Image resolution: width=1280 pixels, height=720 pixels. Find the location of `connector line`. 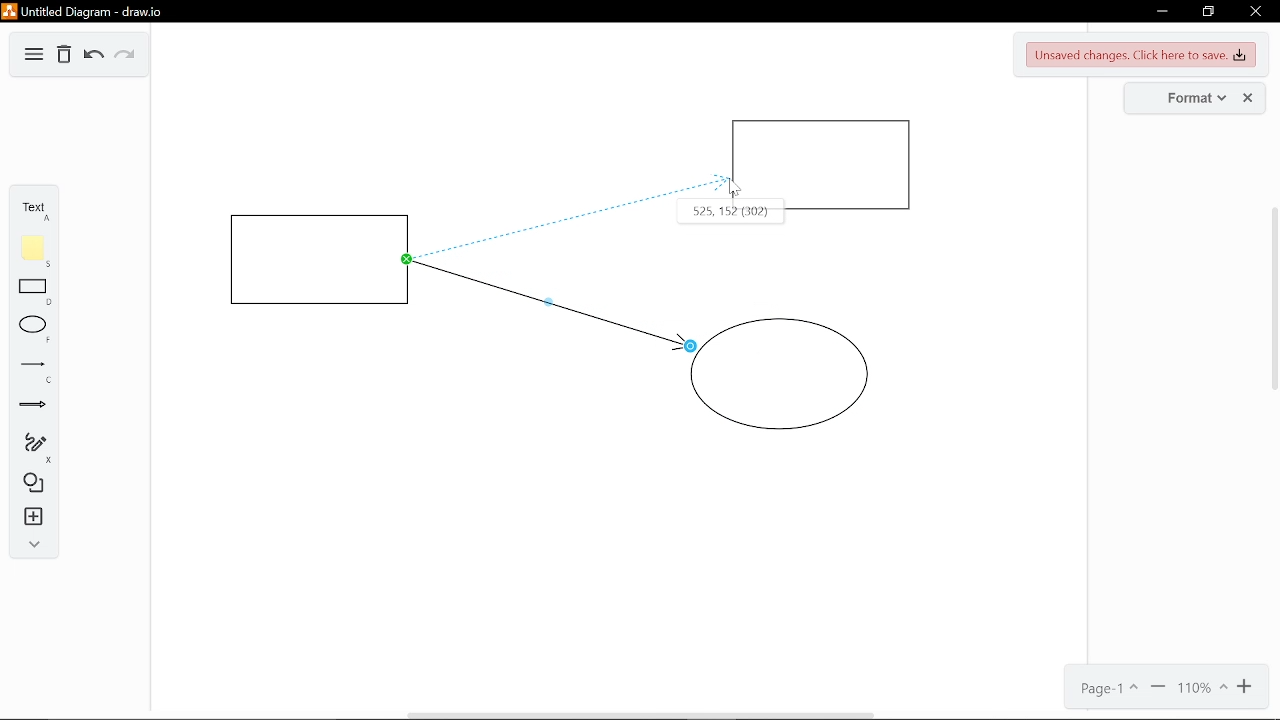

connector line is located at coordinates (548, 304).